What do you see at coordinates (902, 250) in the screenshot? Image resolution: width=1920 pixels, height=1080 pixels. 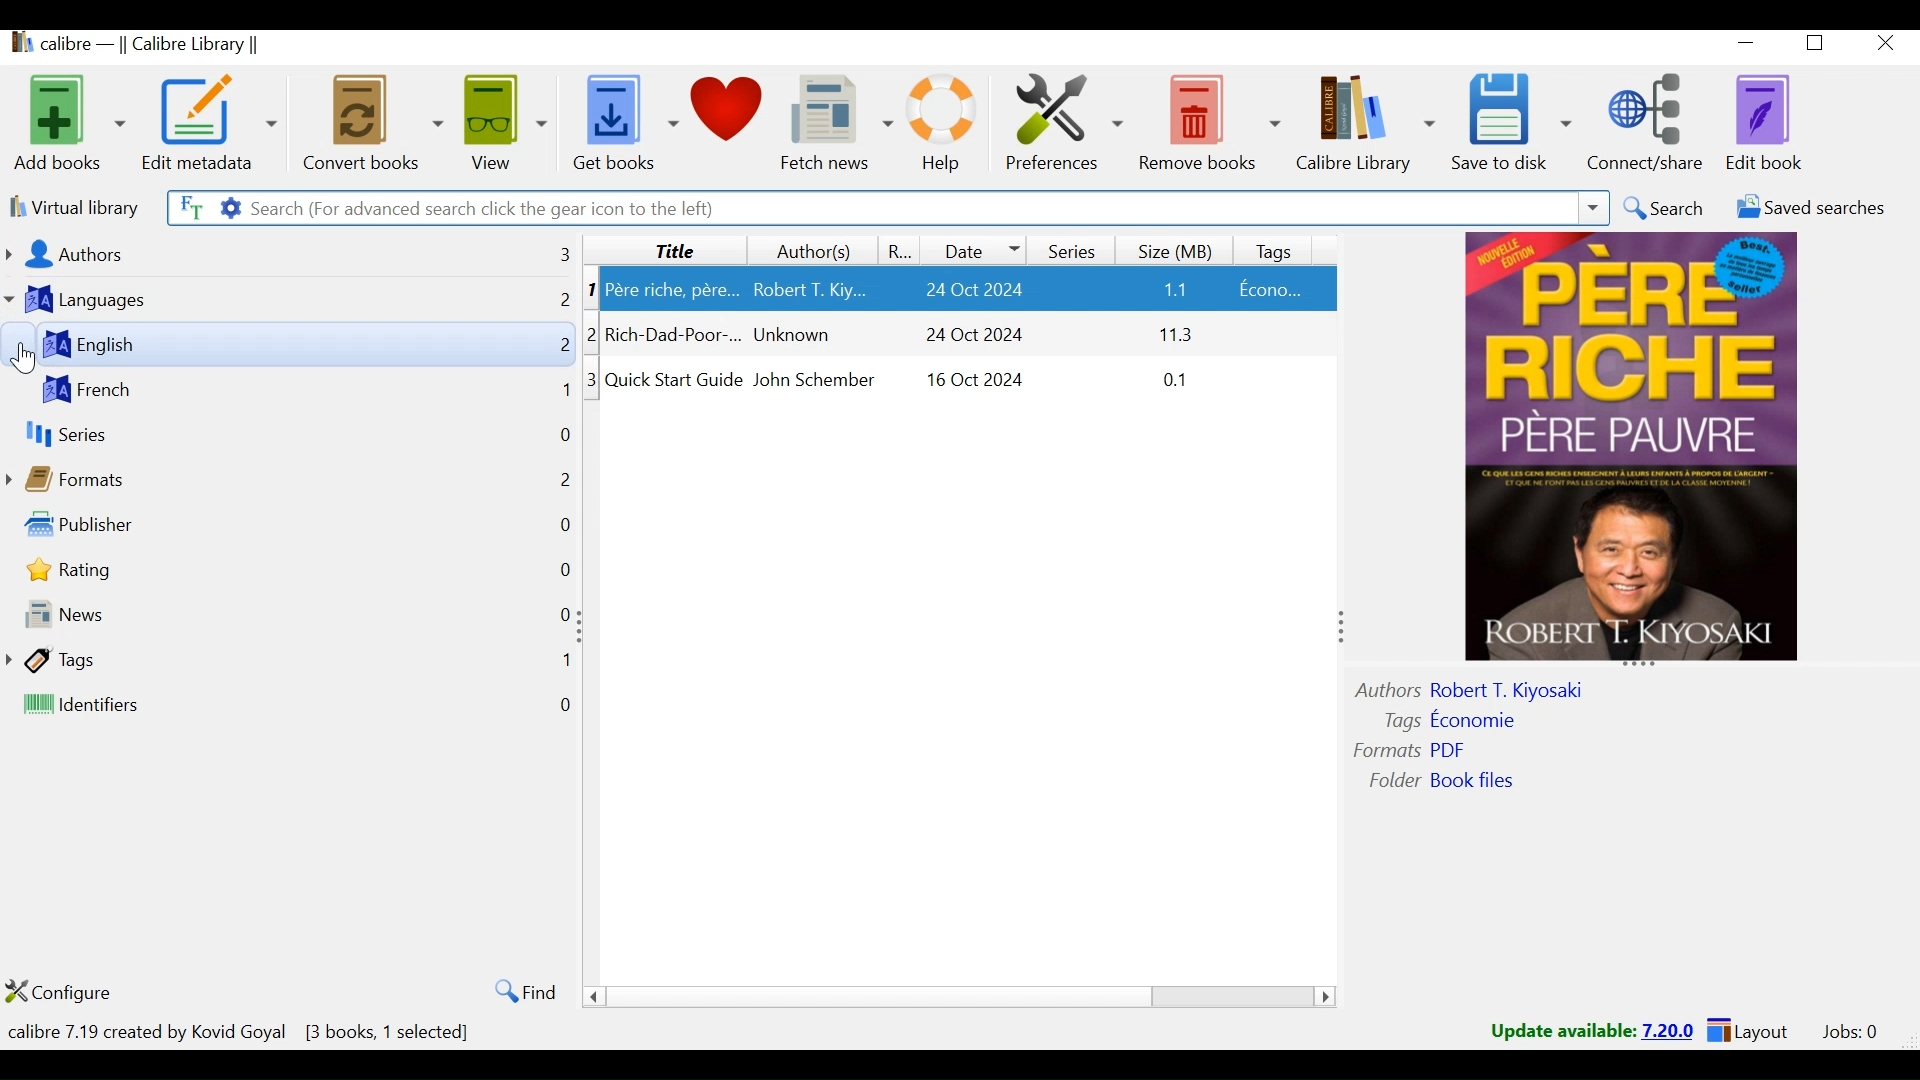 I see `Rating` at bounding box center [902, 250].